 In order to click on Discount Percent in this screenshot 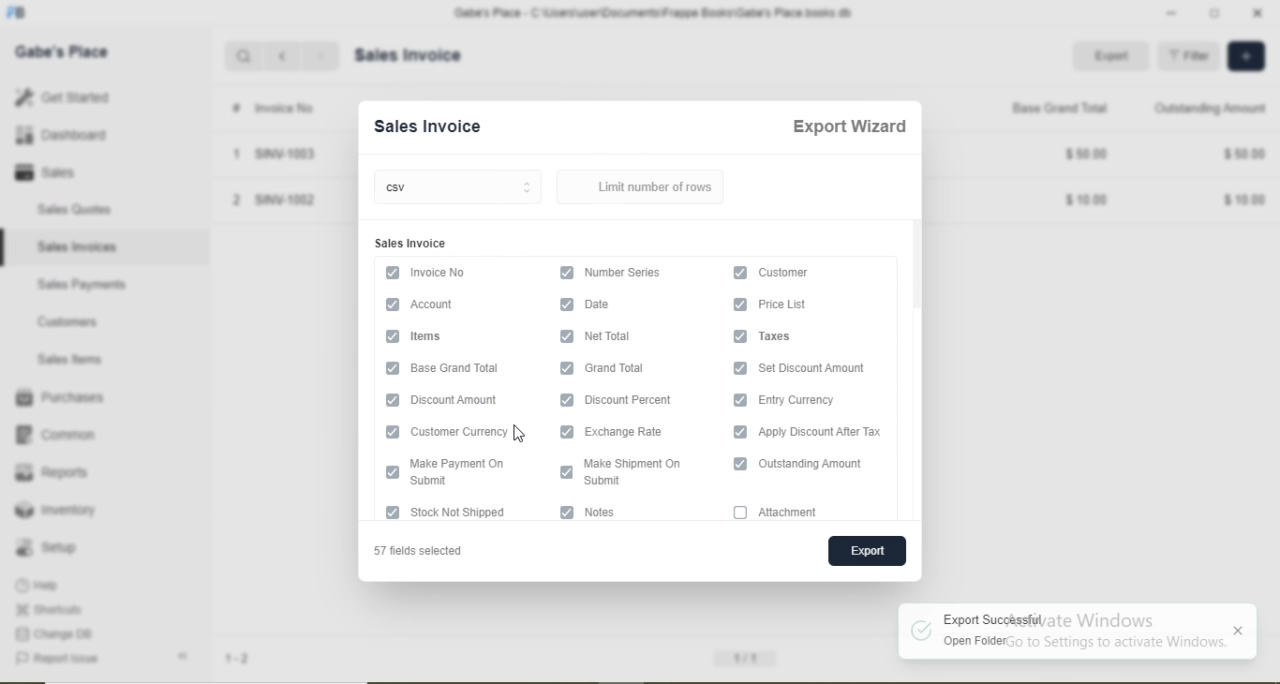, I will do `click(640, 400)`.